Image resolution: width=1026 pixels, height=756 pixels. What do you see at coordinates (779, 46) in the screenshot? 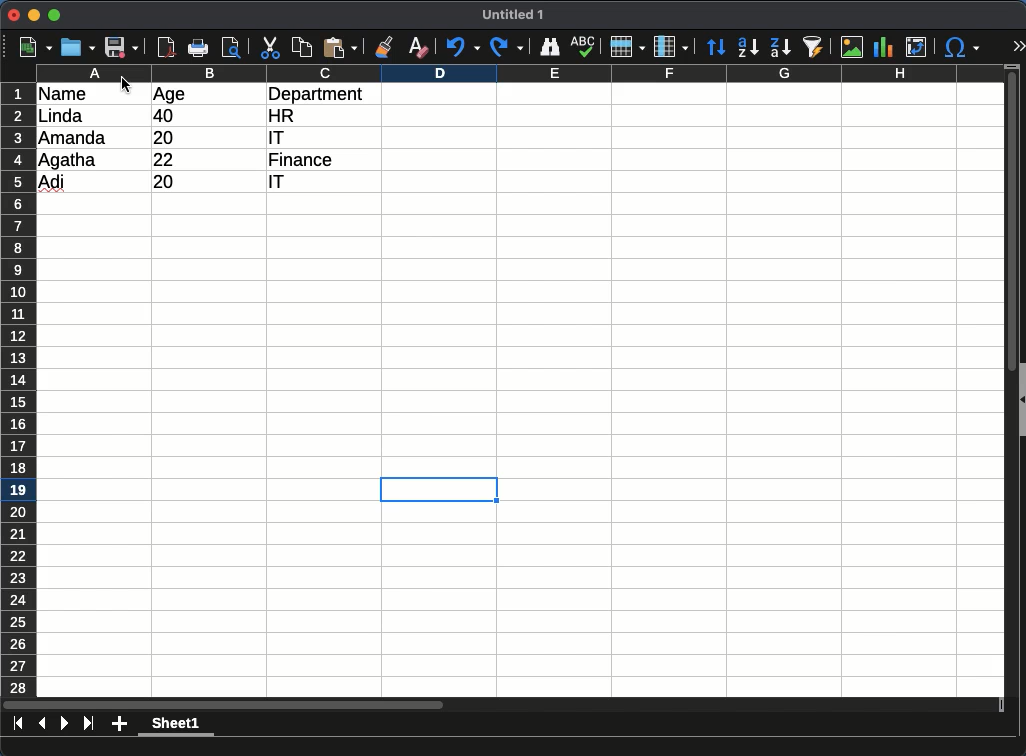
I see `descending` at bounding box center [779, 46].